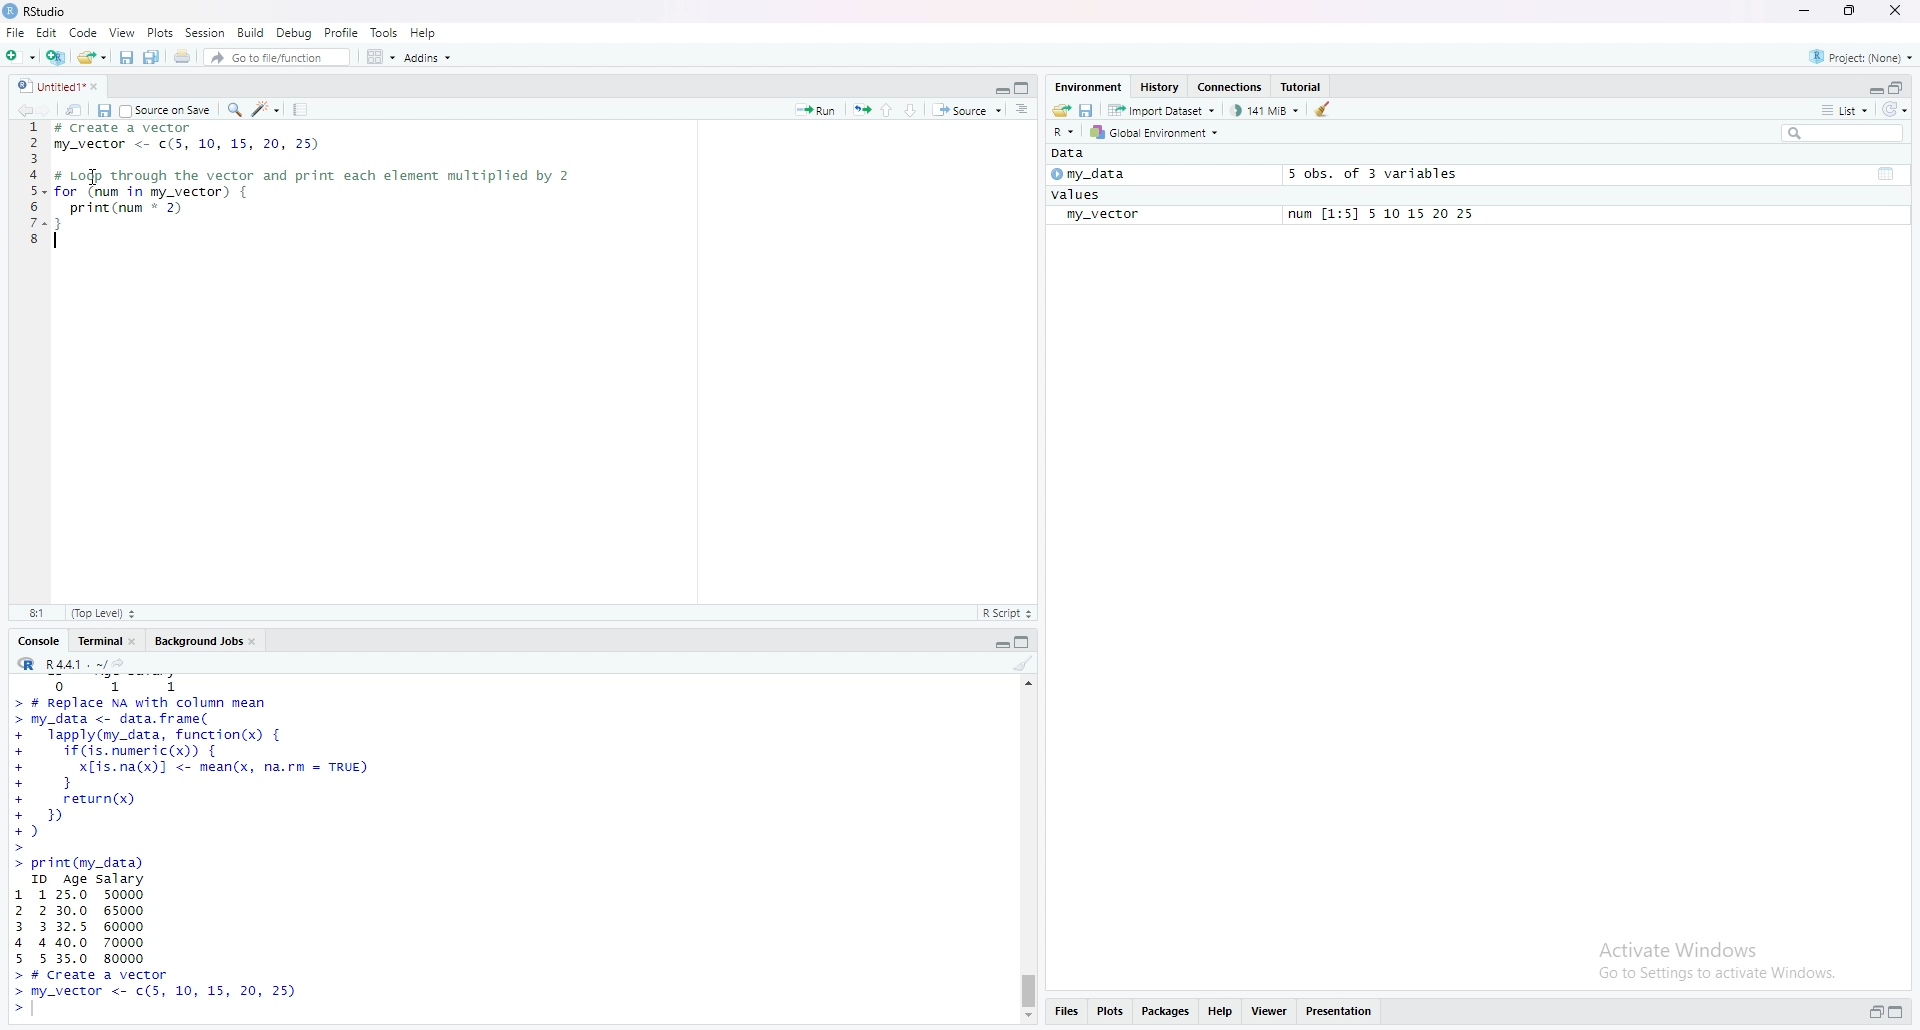  I want to click on collapse, so click(1025, 88).